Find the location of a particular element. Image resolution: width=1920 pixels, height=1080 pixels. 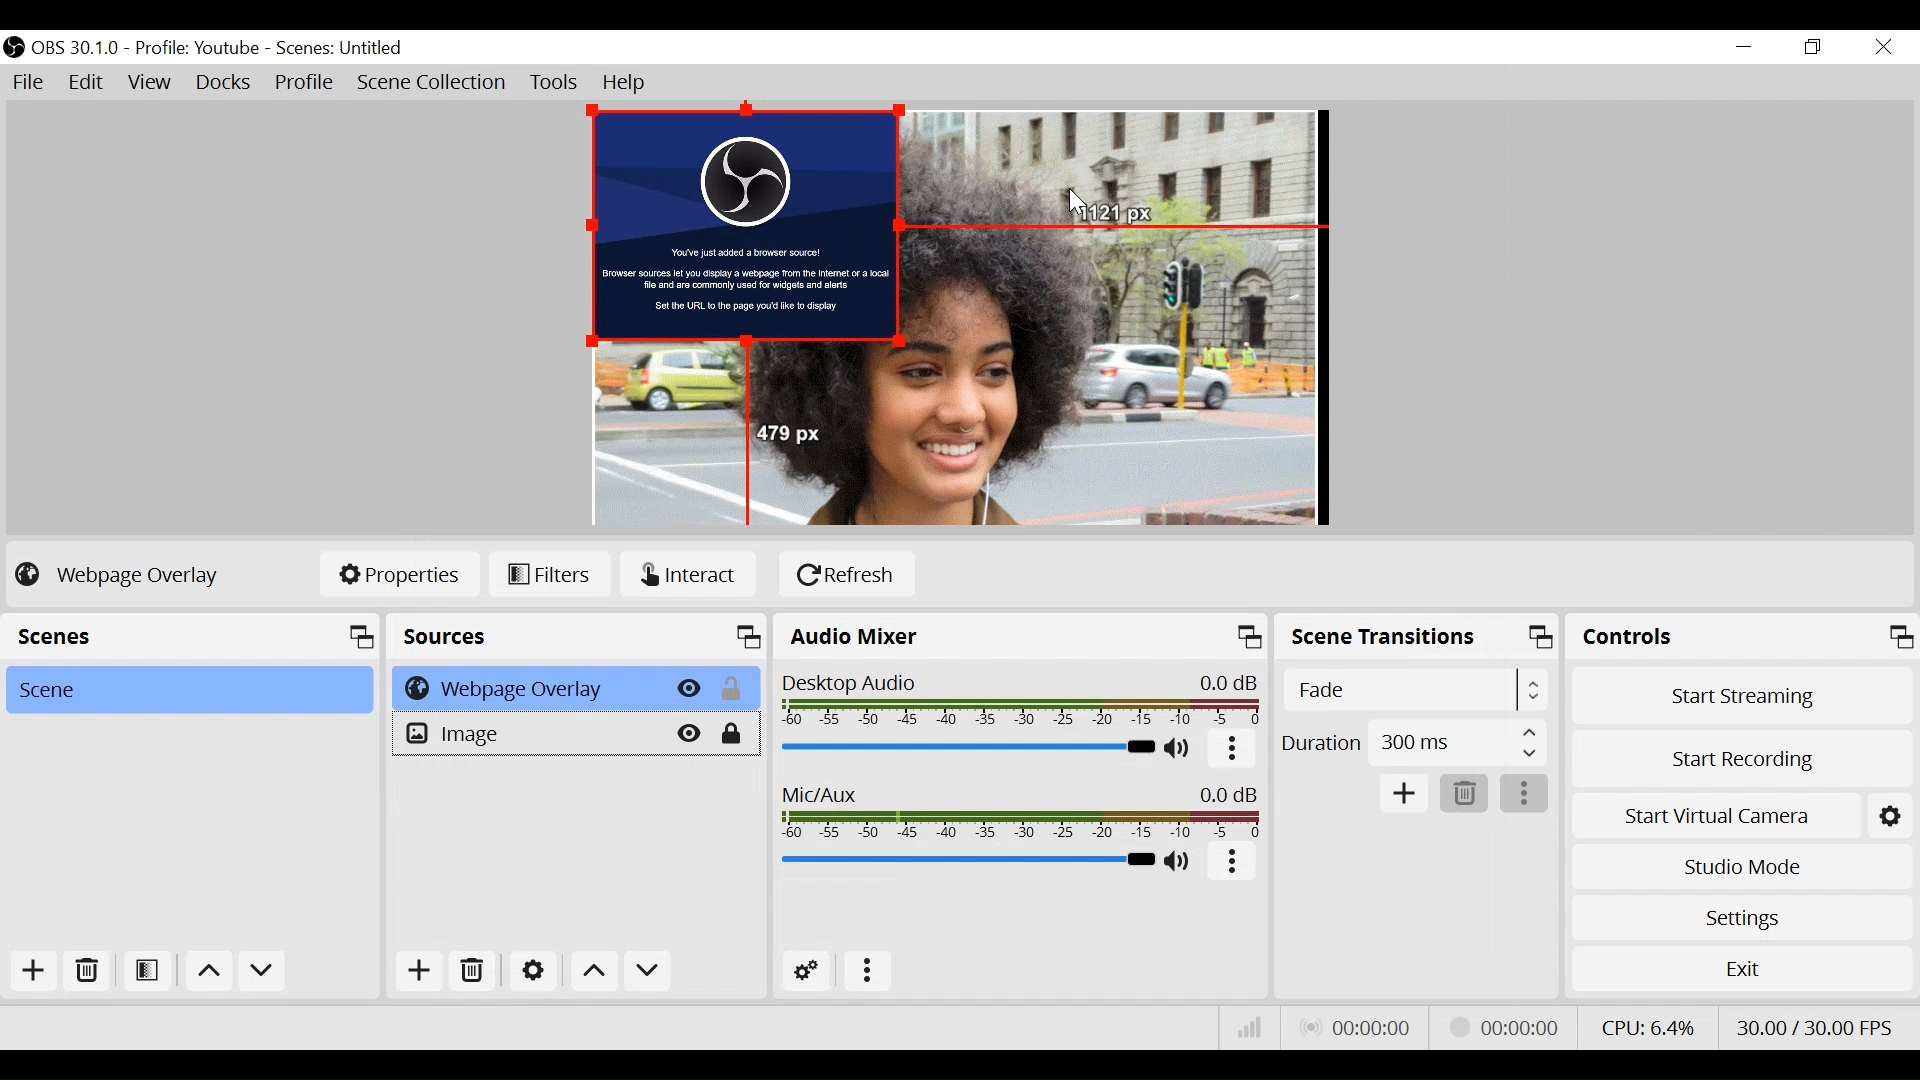

Delete is located at coordinates (1463, 794).